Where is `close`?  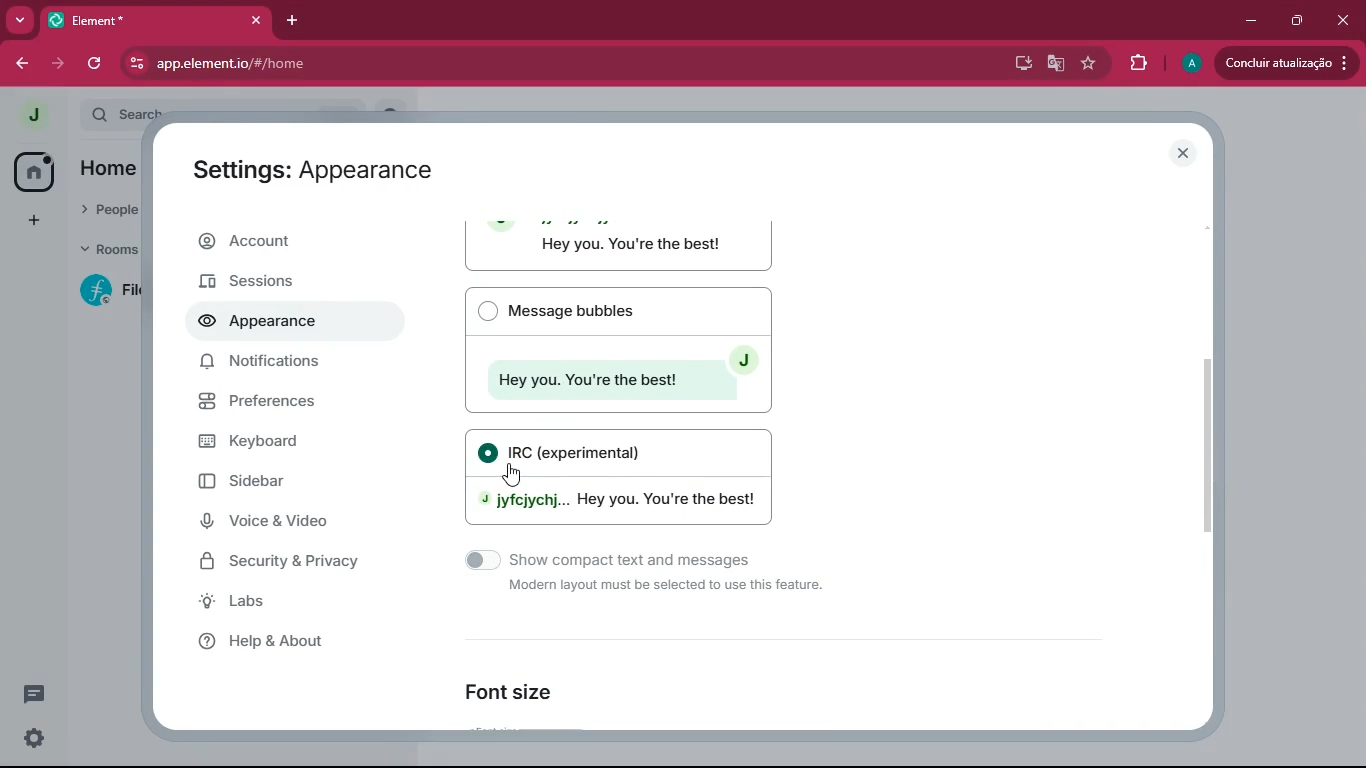
close is located at coordinates (255, 20).